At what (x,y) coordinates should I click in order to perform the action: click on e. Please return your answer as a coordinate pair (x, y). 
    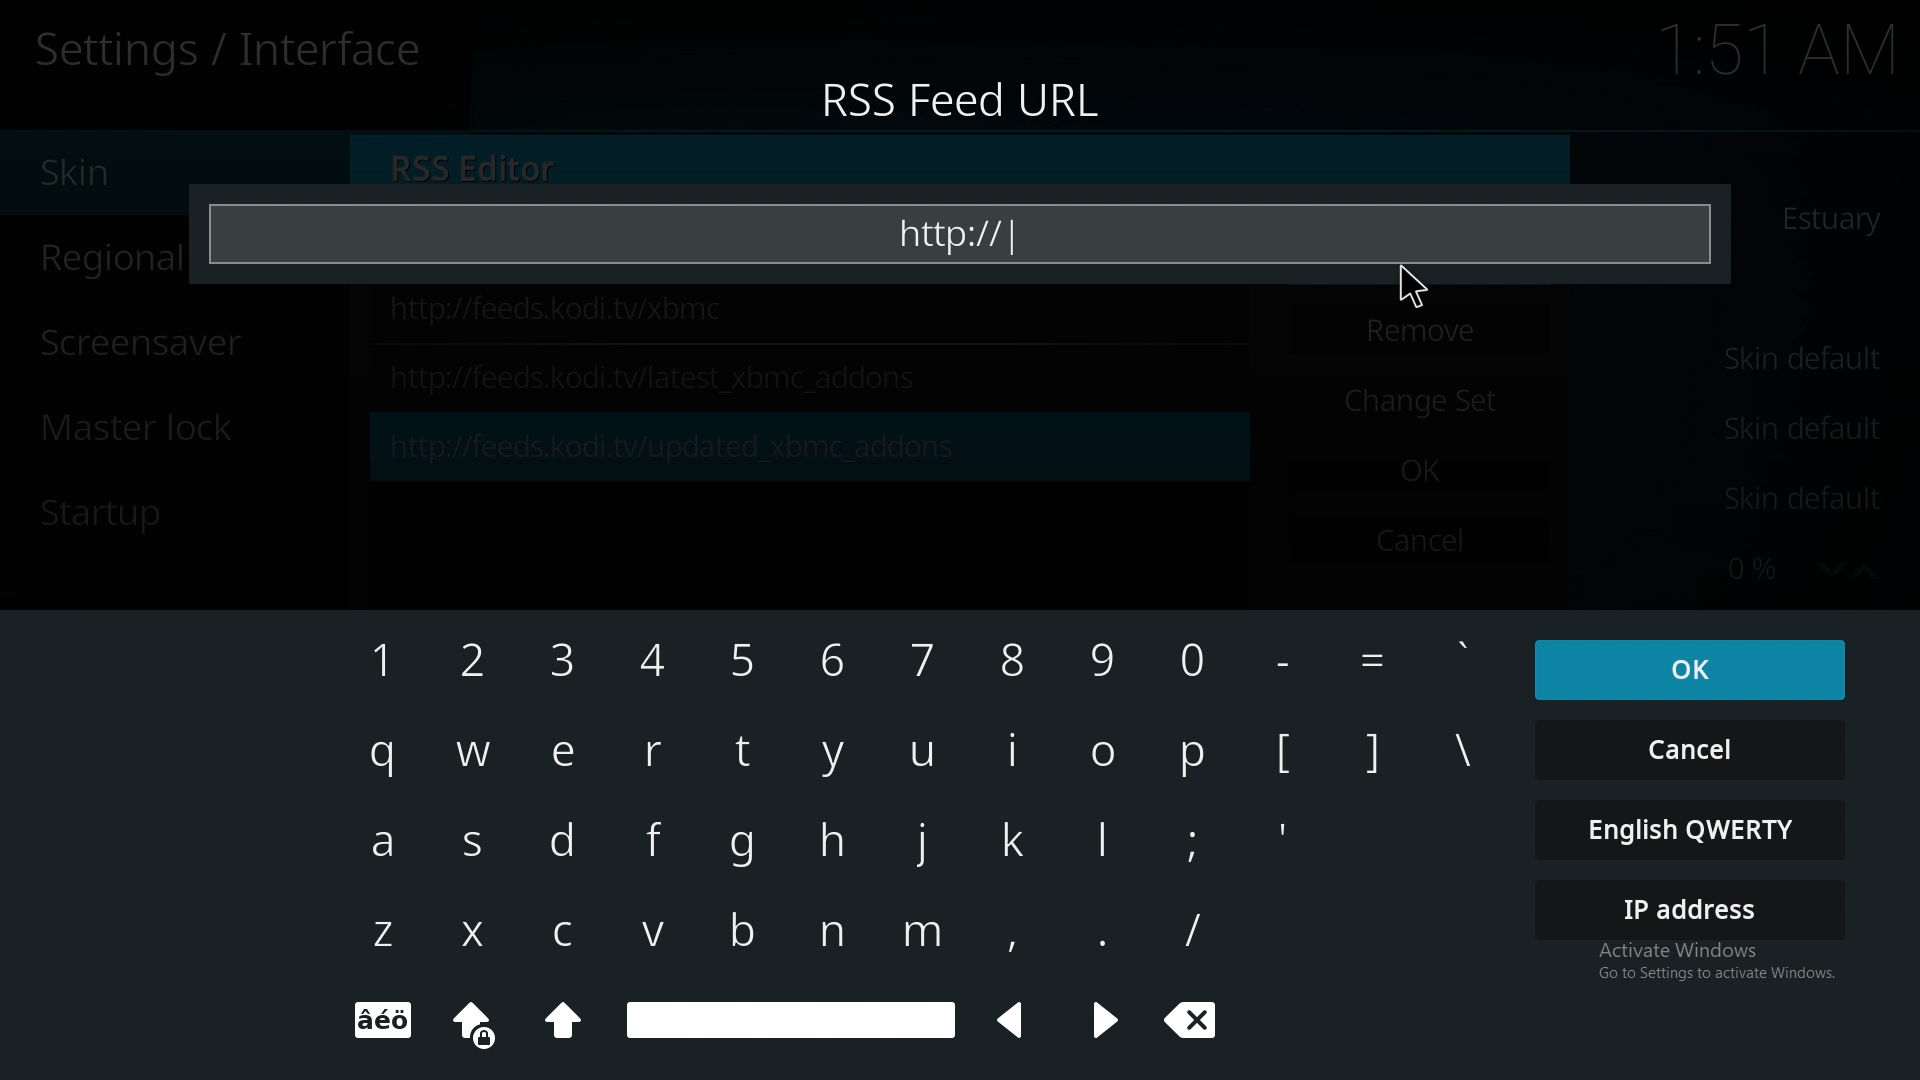
    Looking at the image, I should click on (574, 755).